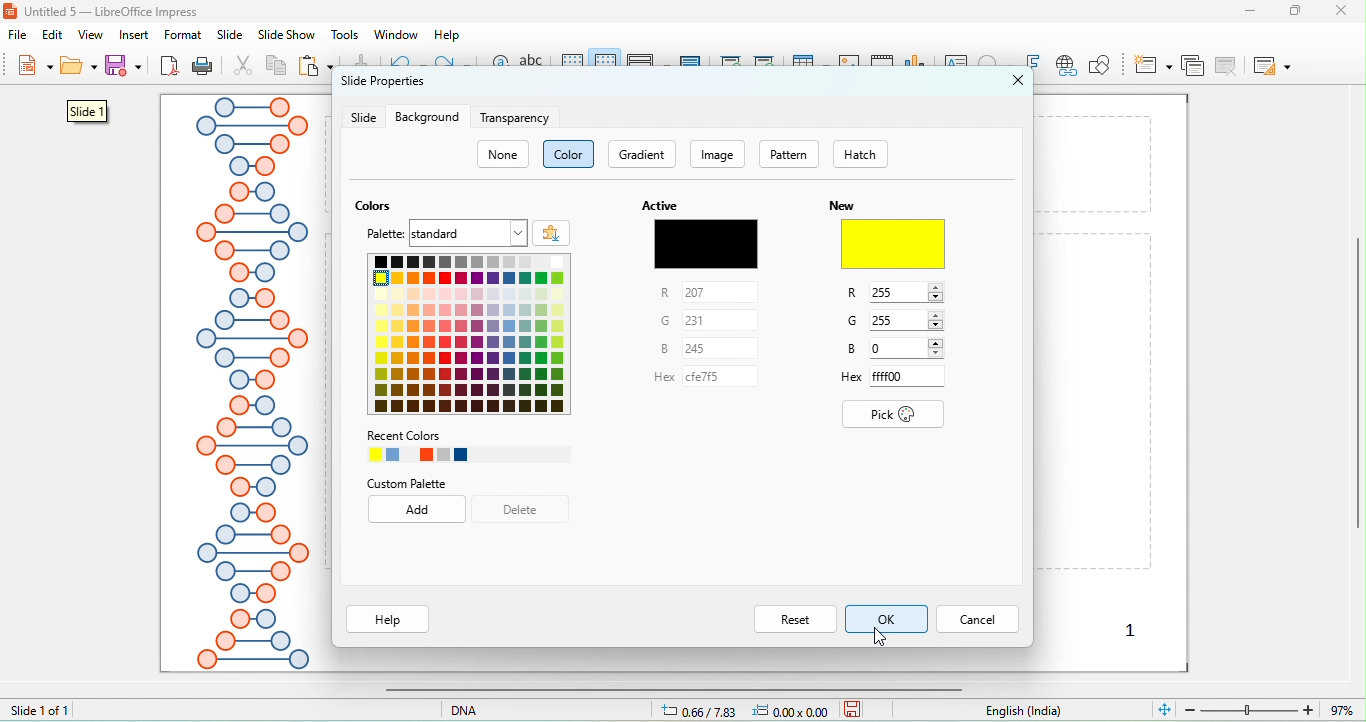  I want to click on export pdf, so click(170, 67).